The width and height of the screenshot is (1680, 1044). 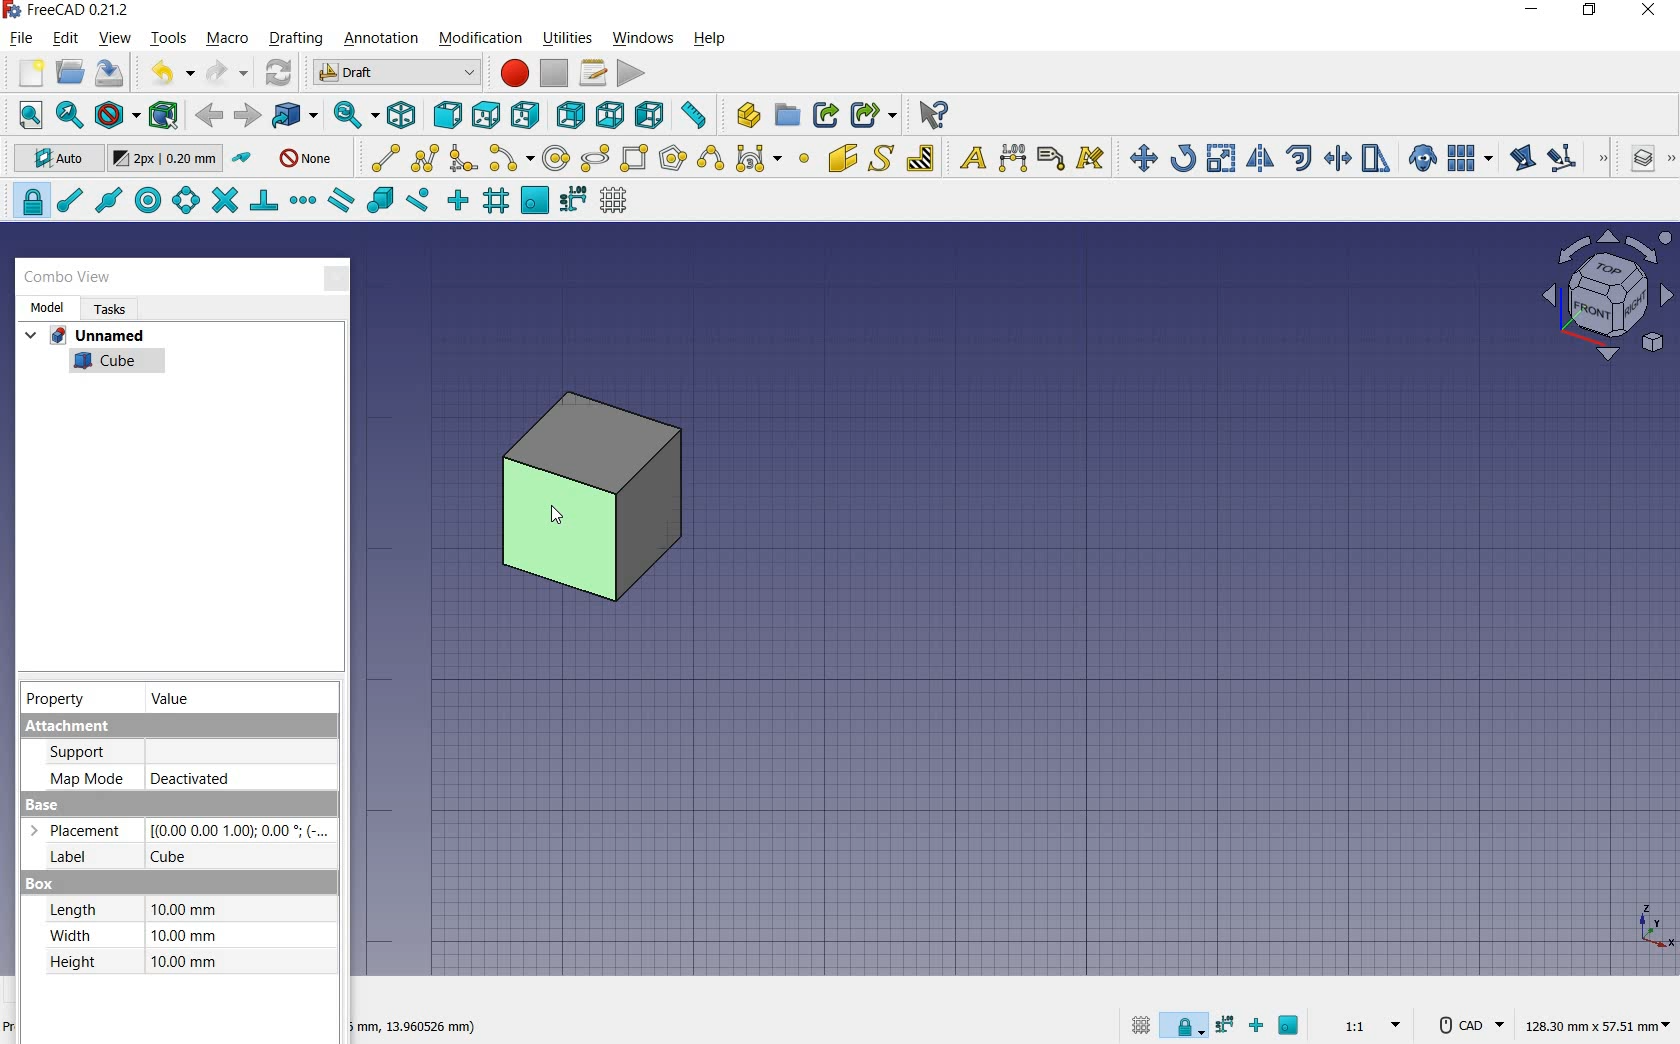 I want to click on snap ortho, so click(x=456, y=199).